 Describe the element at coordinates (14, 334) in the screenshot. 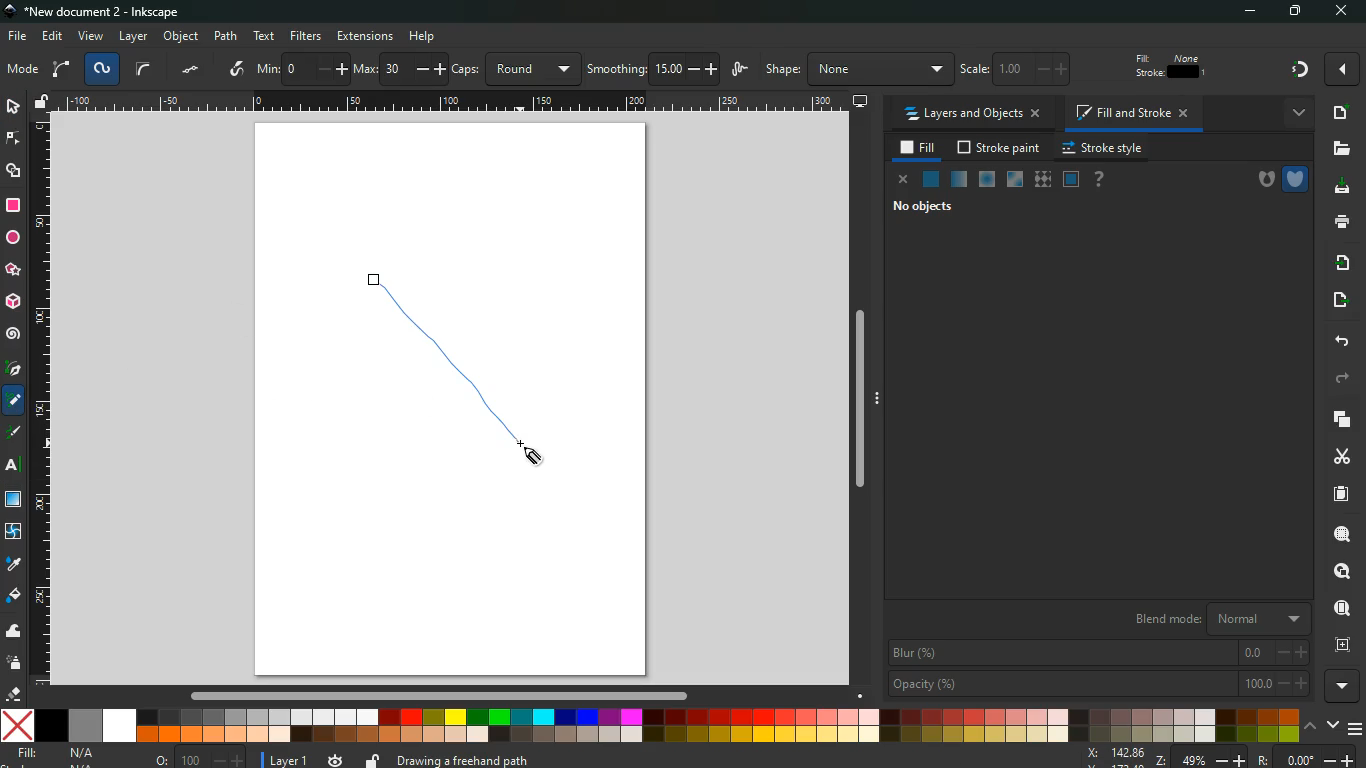

I see `spiral` at that location.